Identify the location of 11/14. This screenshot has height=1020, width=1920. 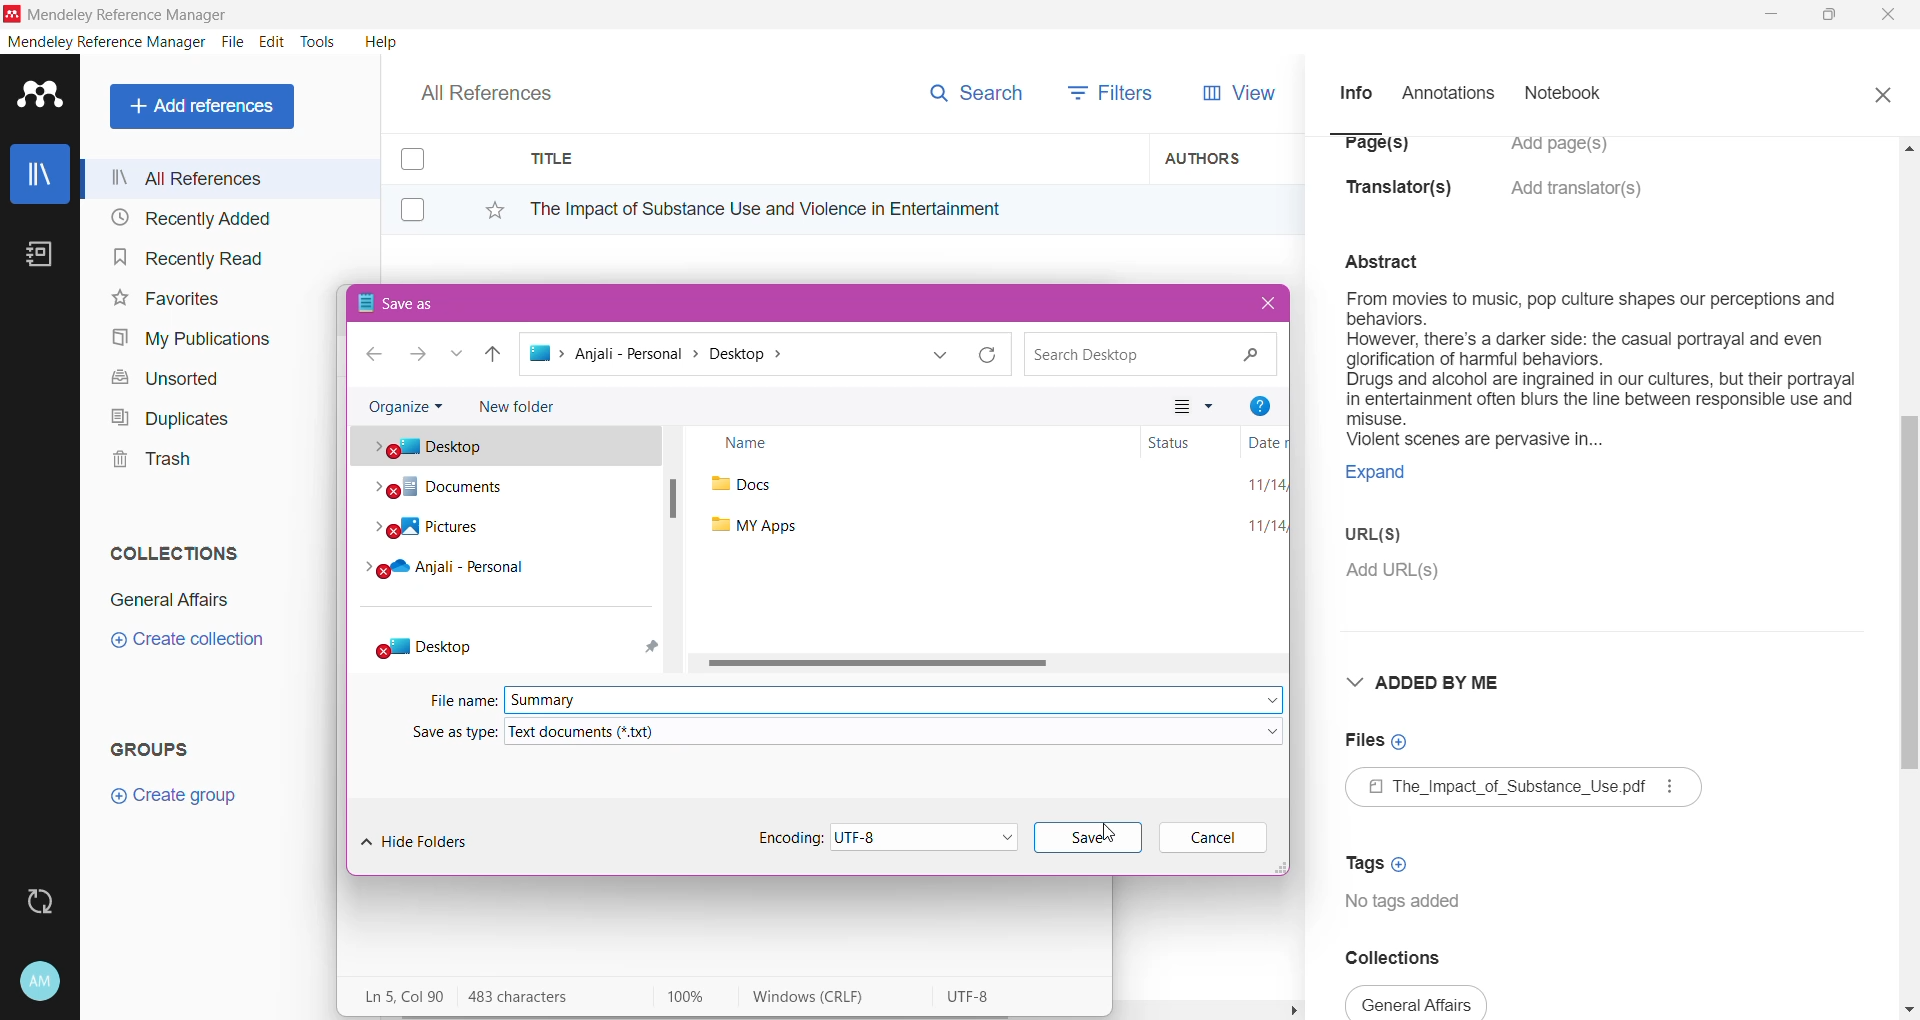
(1262, 486).